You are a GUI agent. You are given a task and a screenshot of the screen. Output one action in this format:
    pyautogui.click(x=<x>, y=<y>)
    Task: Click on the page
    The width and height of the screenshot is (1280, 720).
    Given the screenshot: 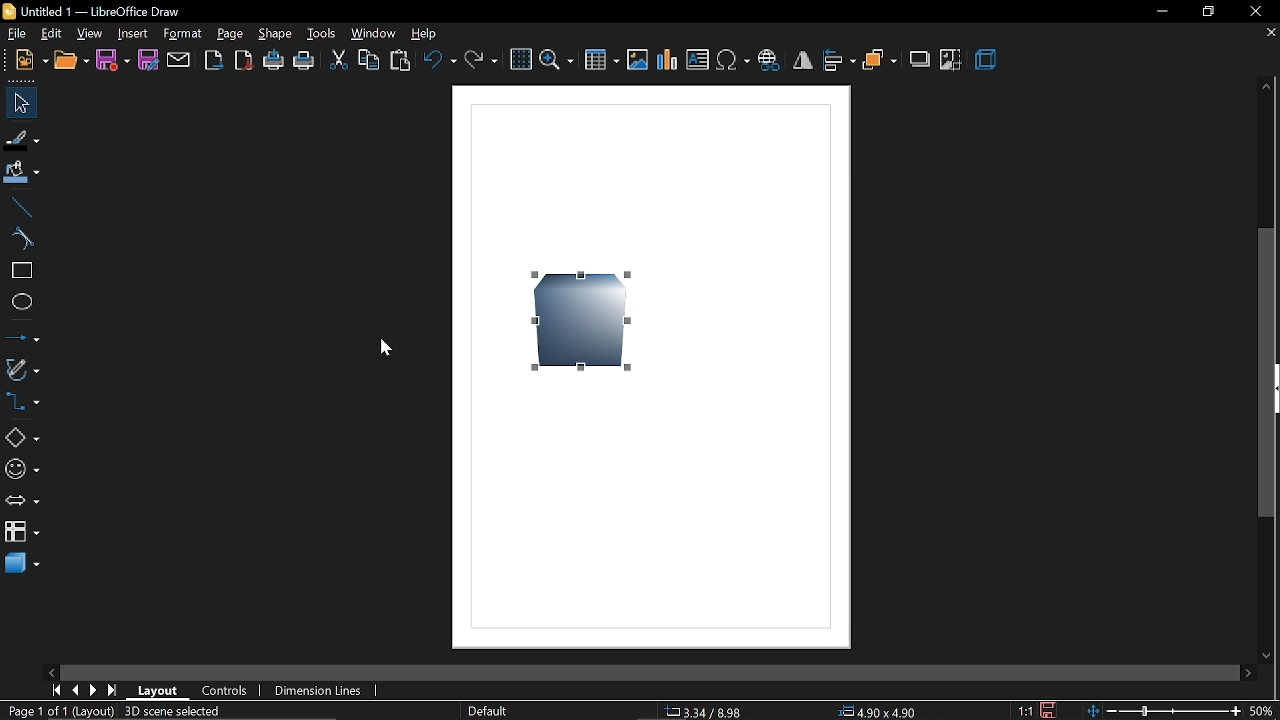 What is the action you would take?
    pyautogui.click(x=232, y=36)
    